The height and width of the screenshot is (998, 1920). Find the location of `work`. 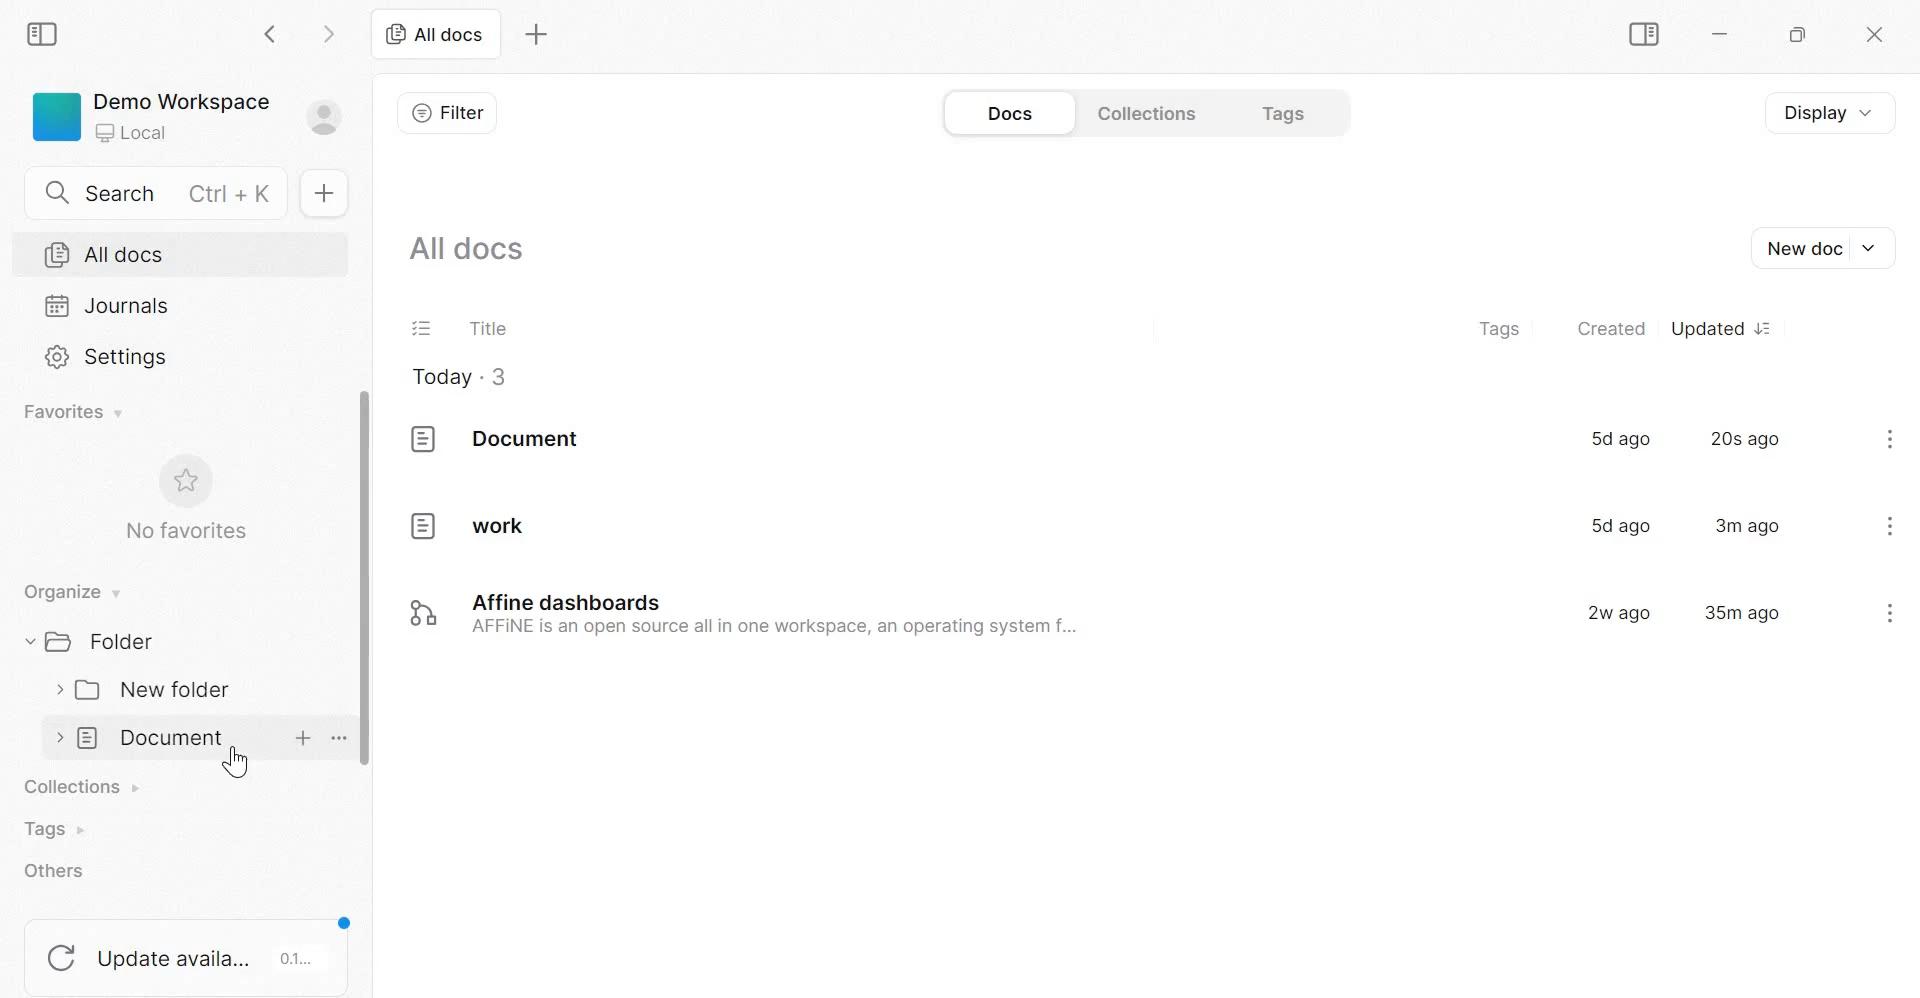

work is located at coordinates (459, 525).